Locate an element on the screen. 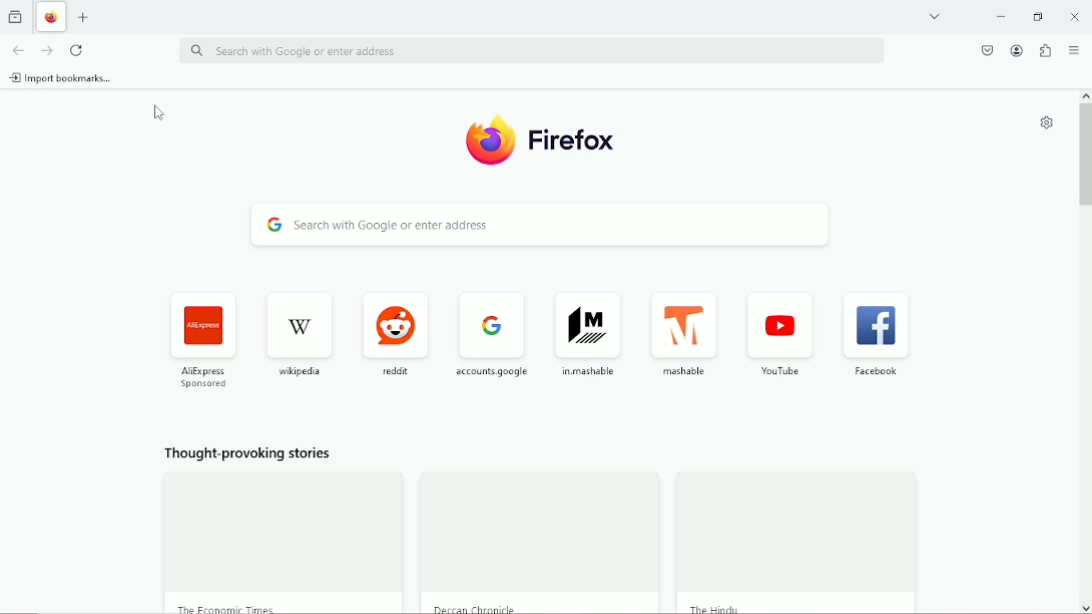 The width and height of the screenshot is (1092, 614). Thought provoking stories is located at coordinates (247, 456).